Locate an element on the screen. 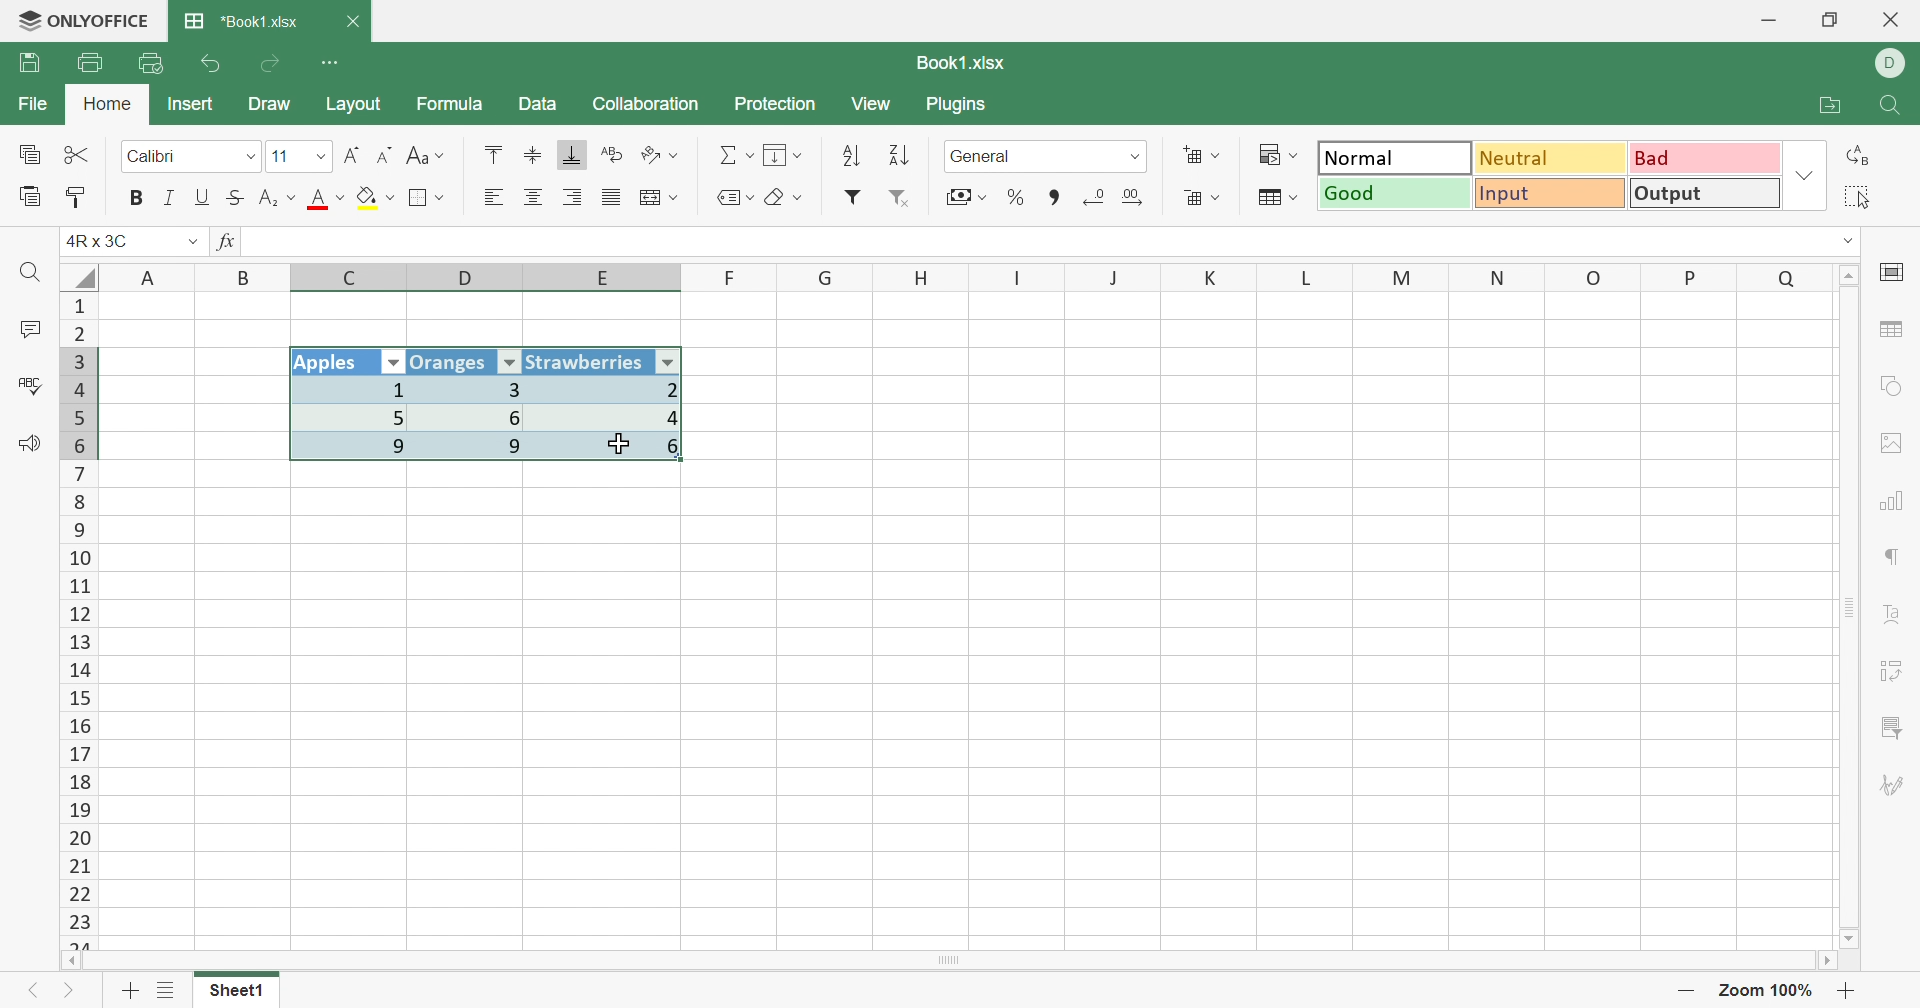  horizontal Scroll bar is located at coordinates (955, 958).